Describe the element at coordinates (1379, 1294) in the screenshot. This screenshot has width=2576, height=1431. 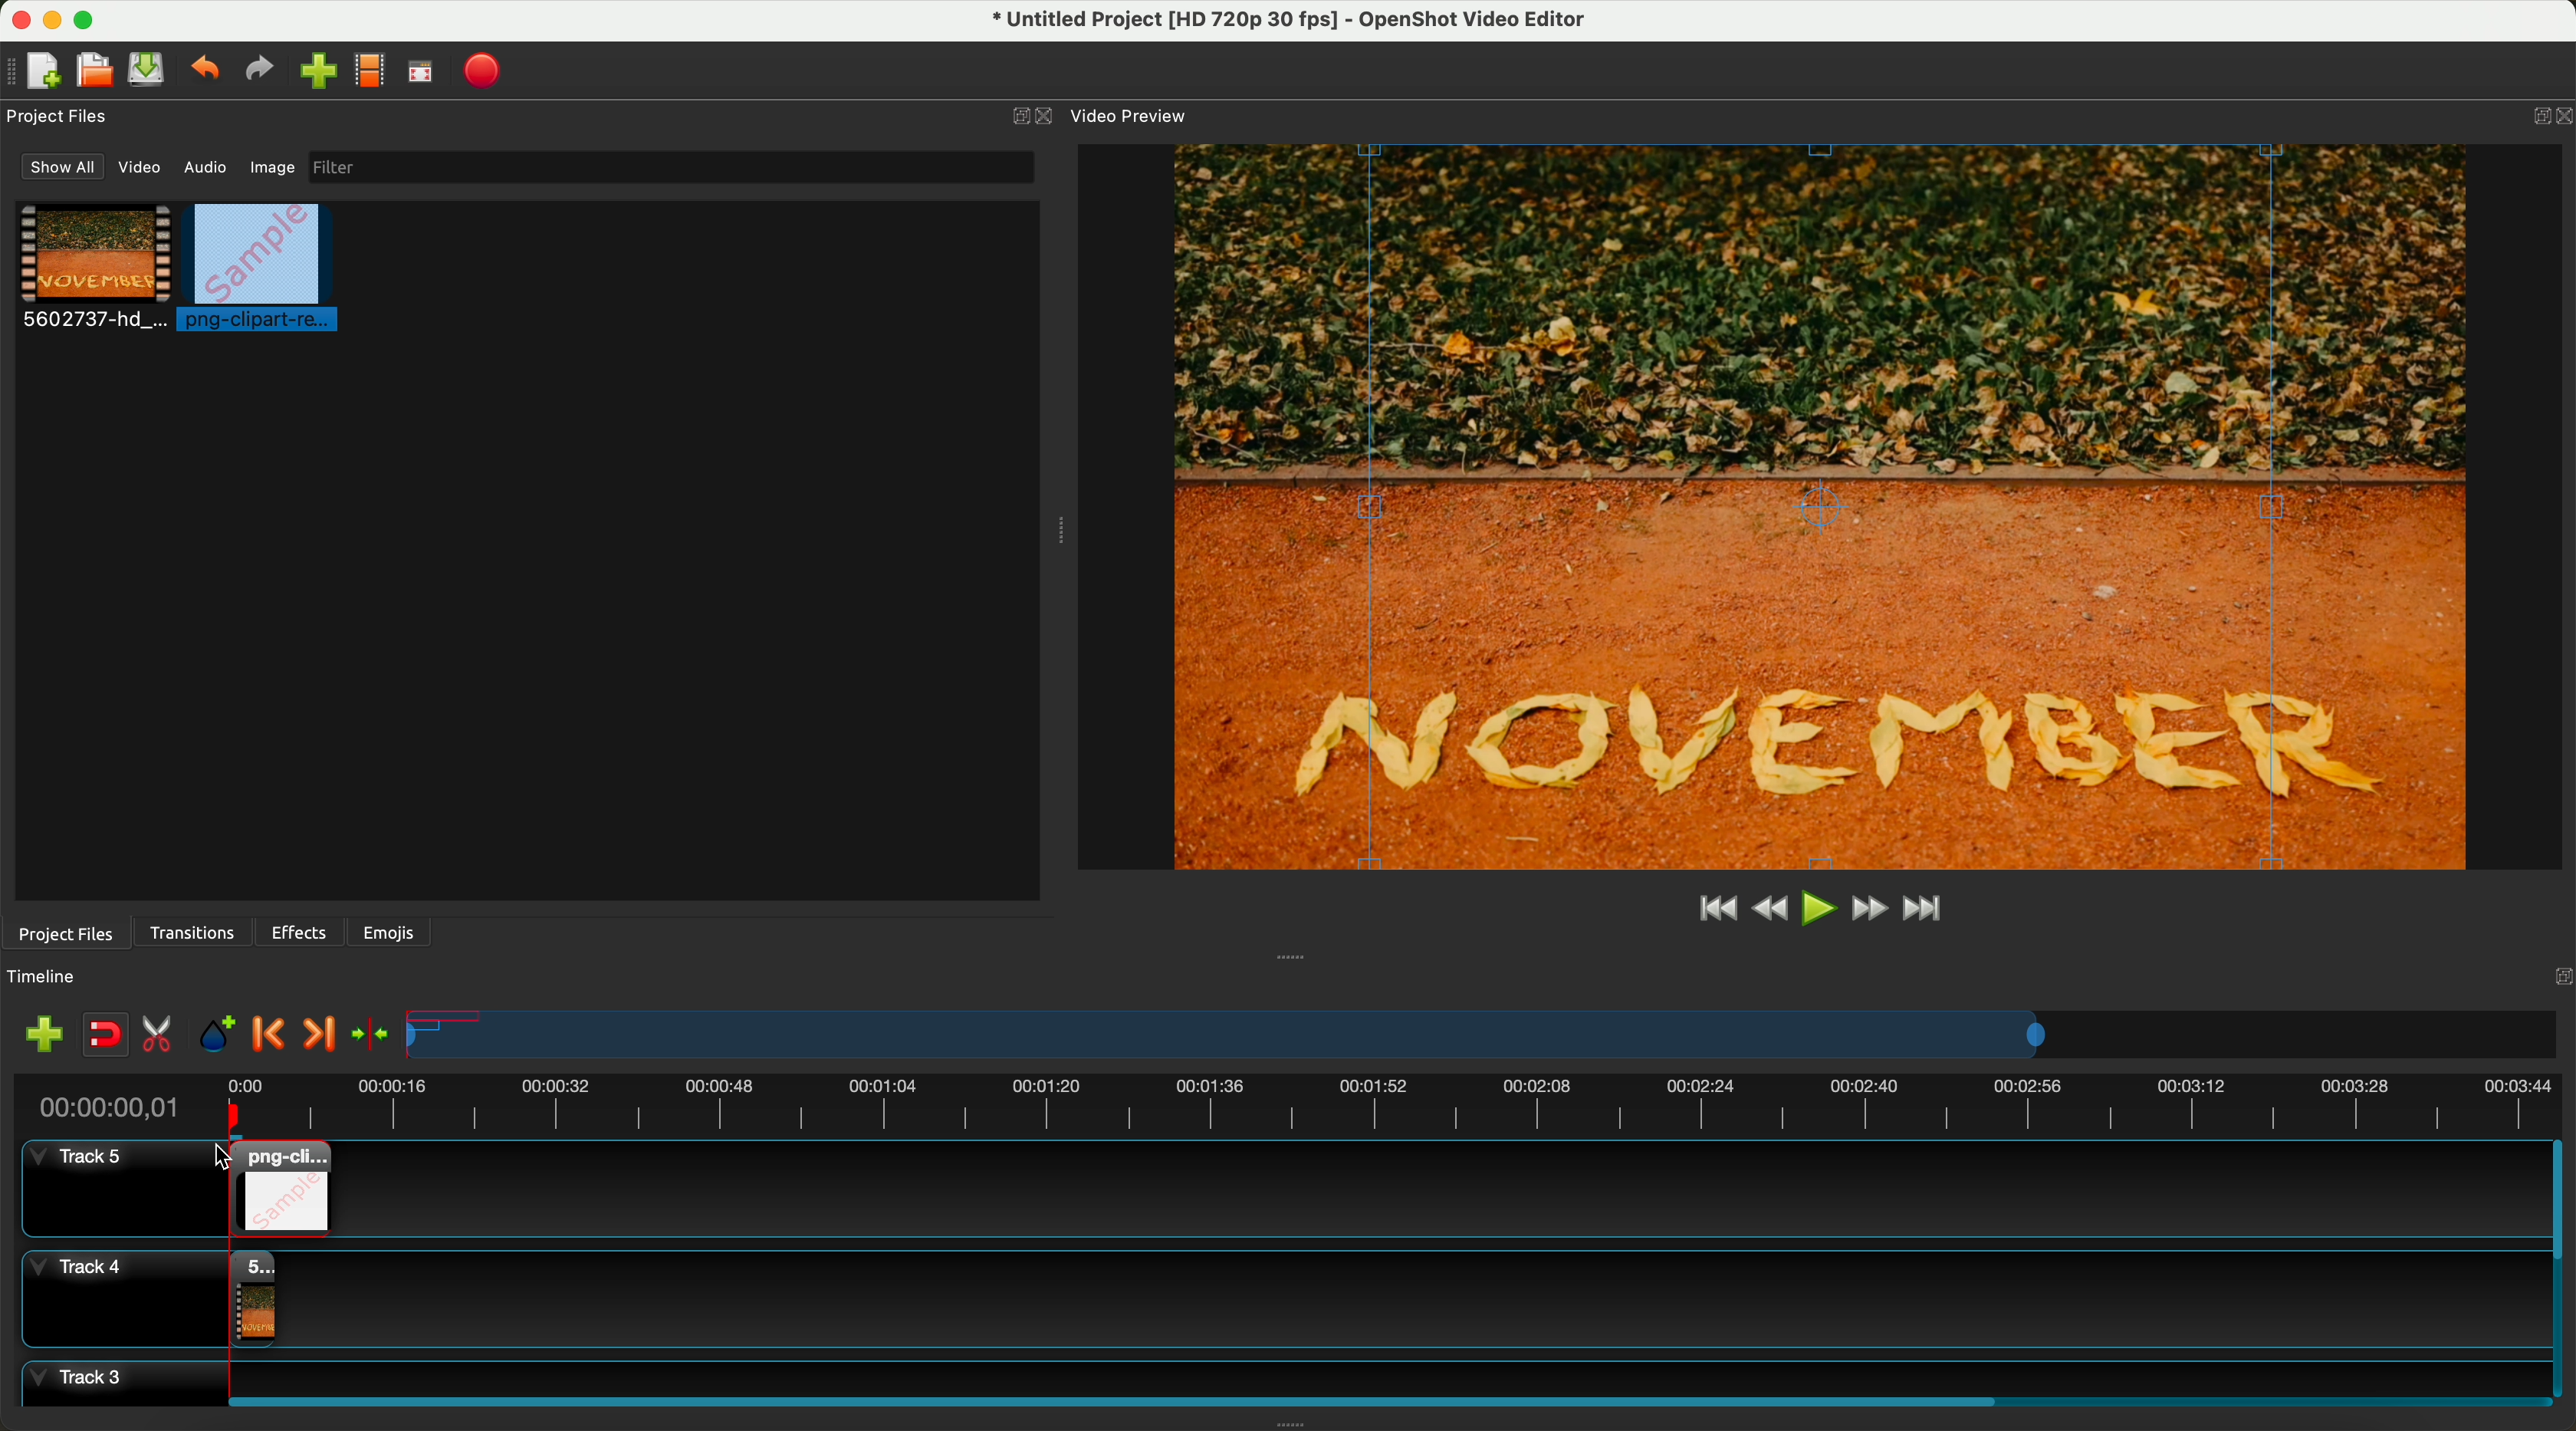
I see `` at that location.